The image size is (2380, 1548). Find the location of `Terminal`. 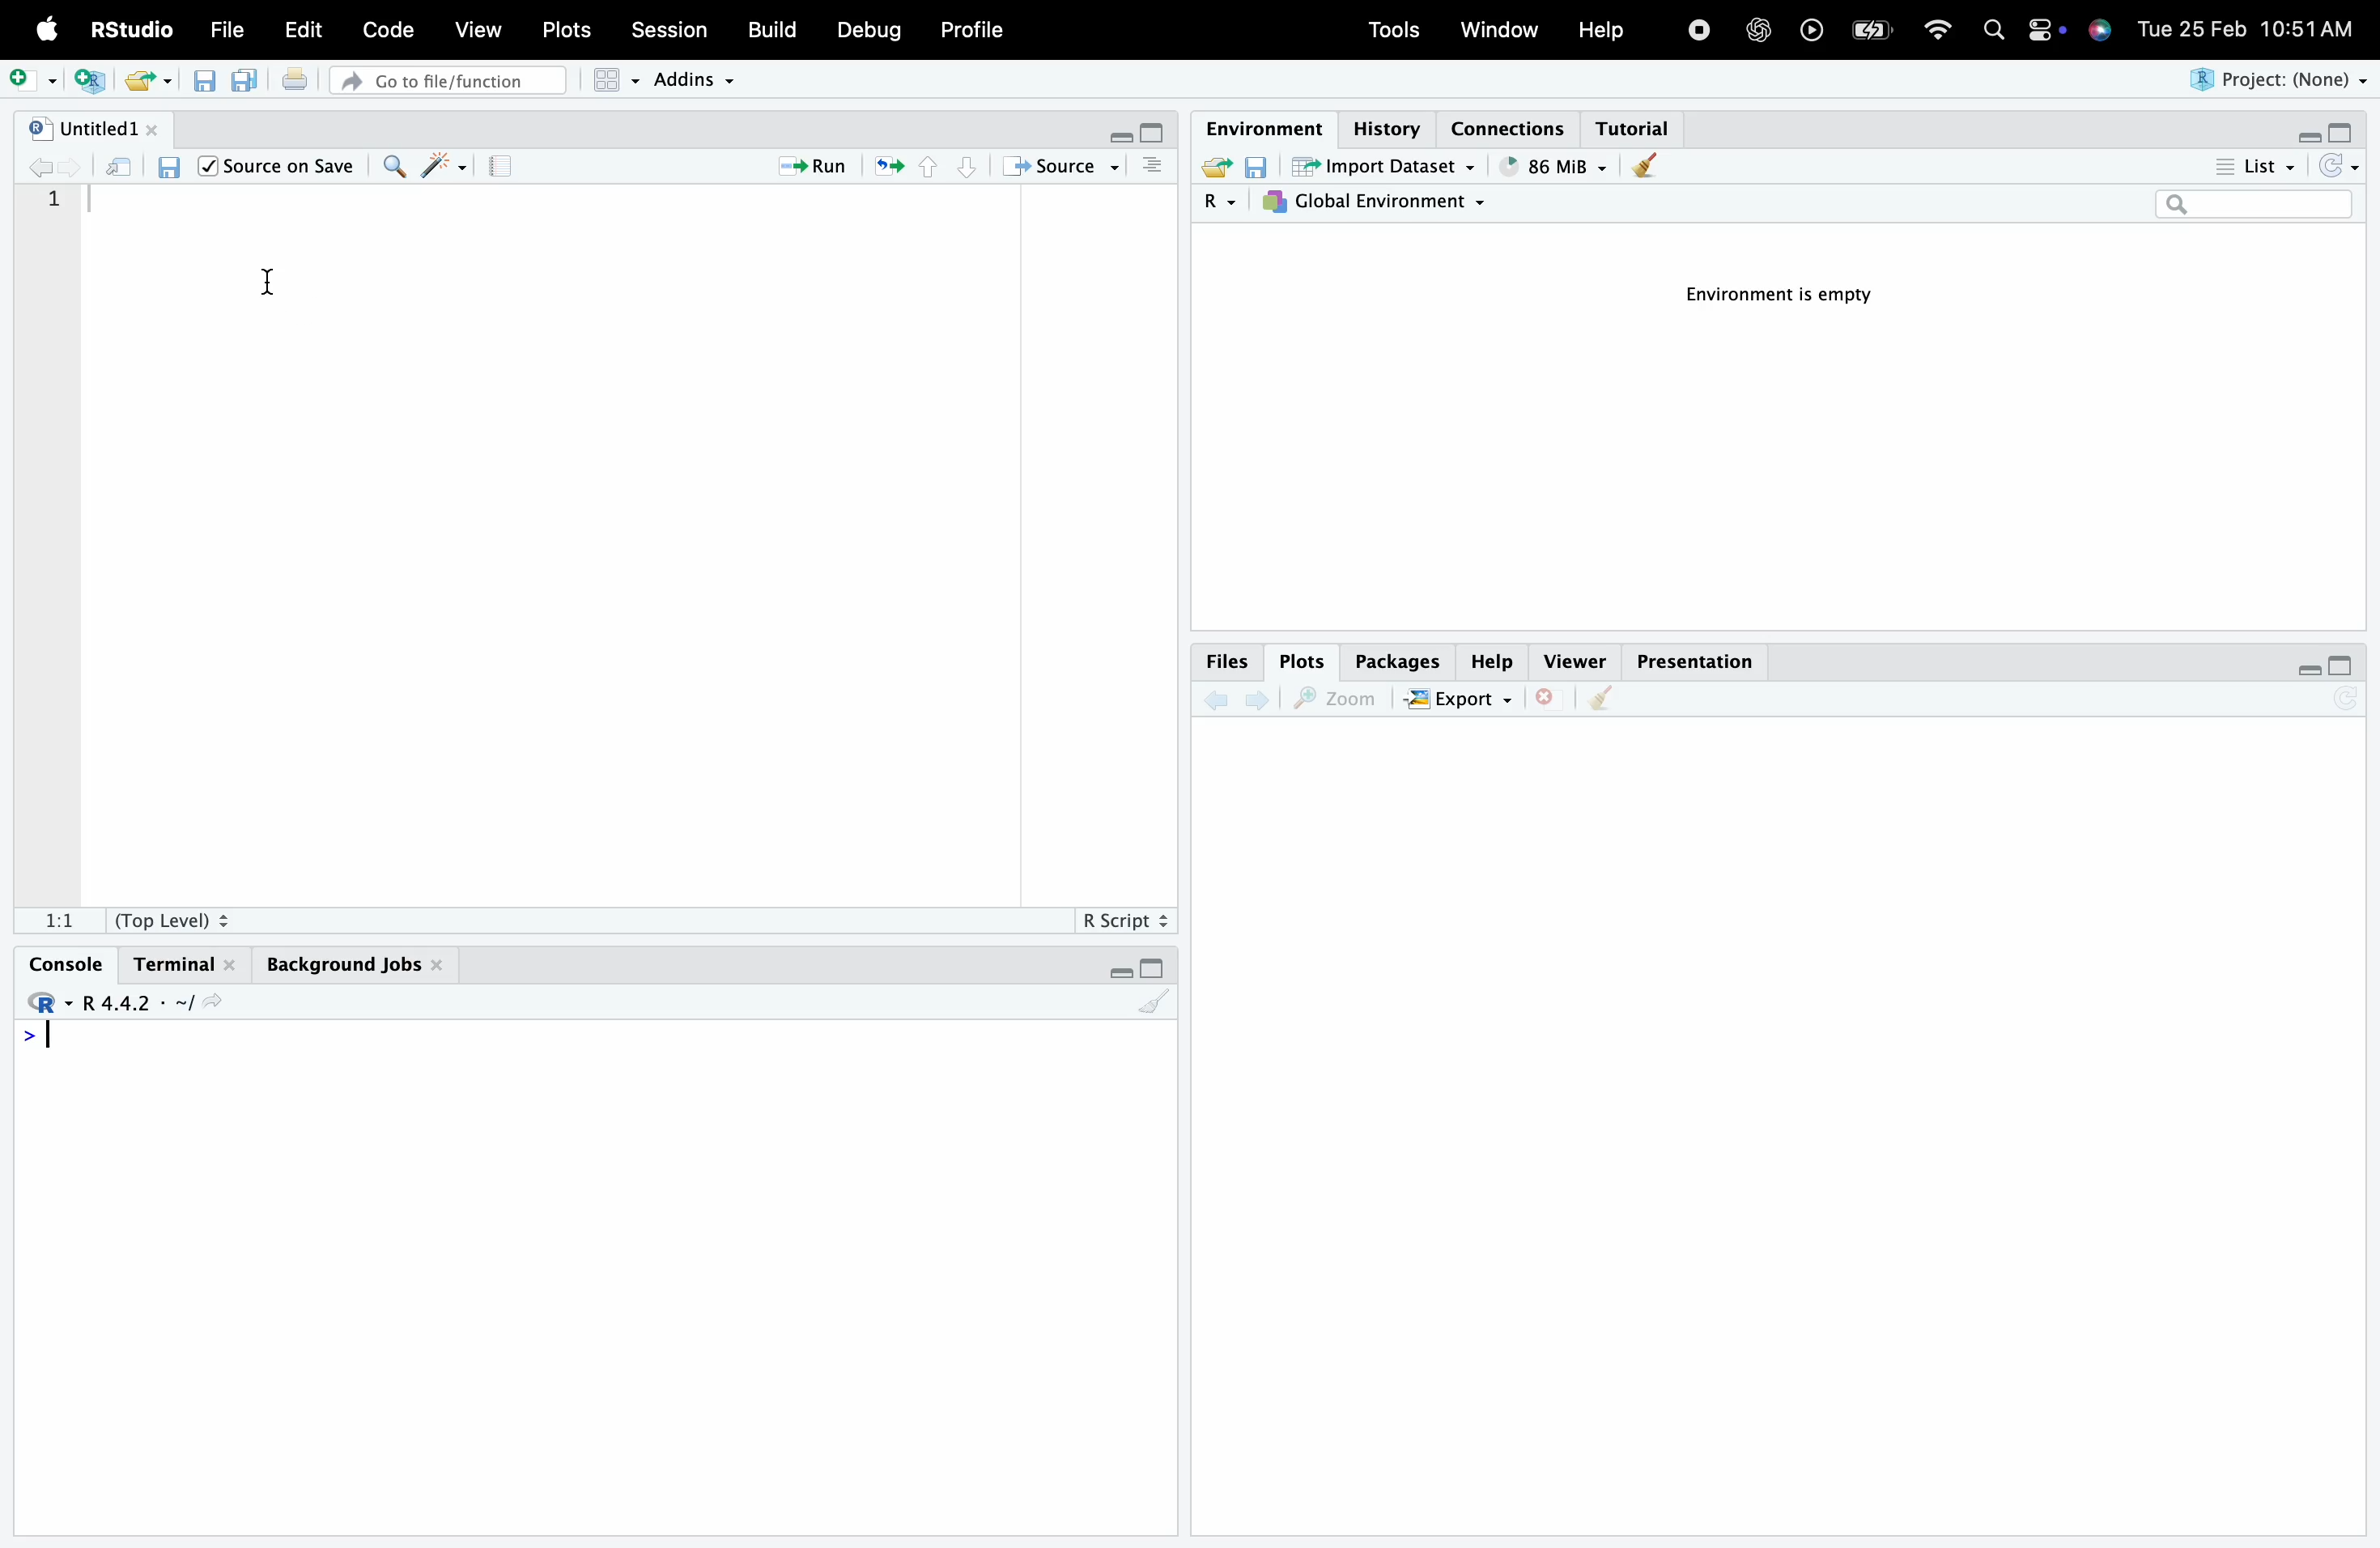

Terminal is located at coordinates (183, 958).